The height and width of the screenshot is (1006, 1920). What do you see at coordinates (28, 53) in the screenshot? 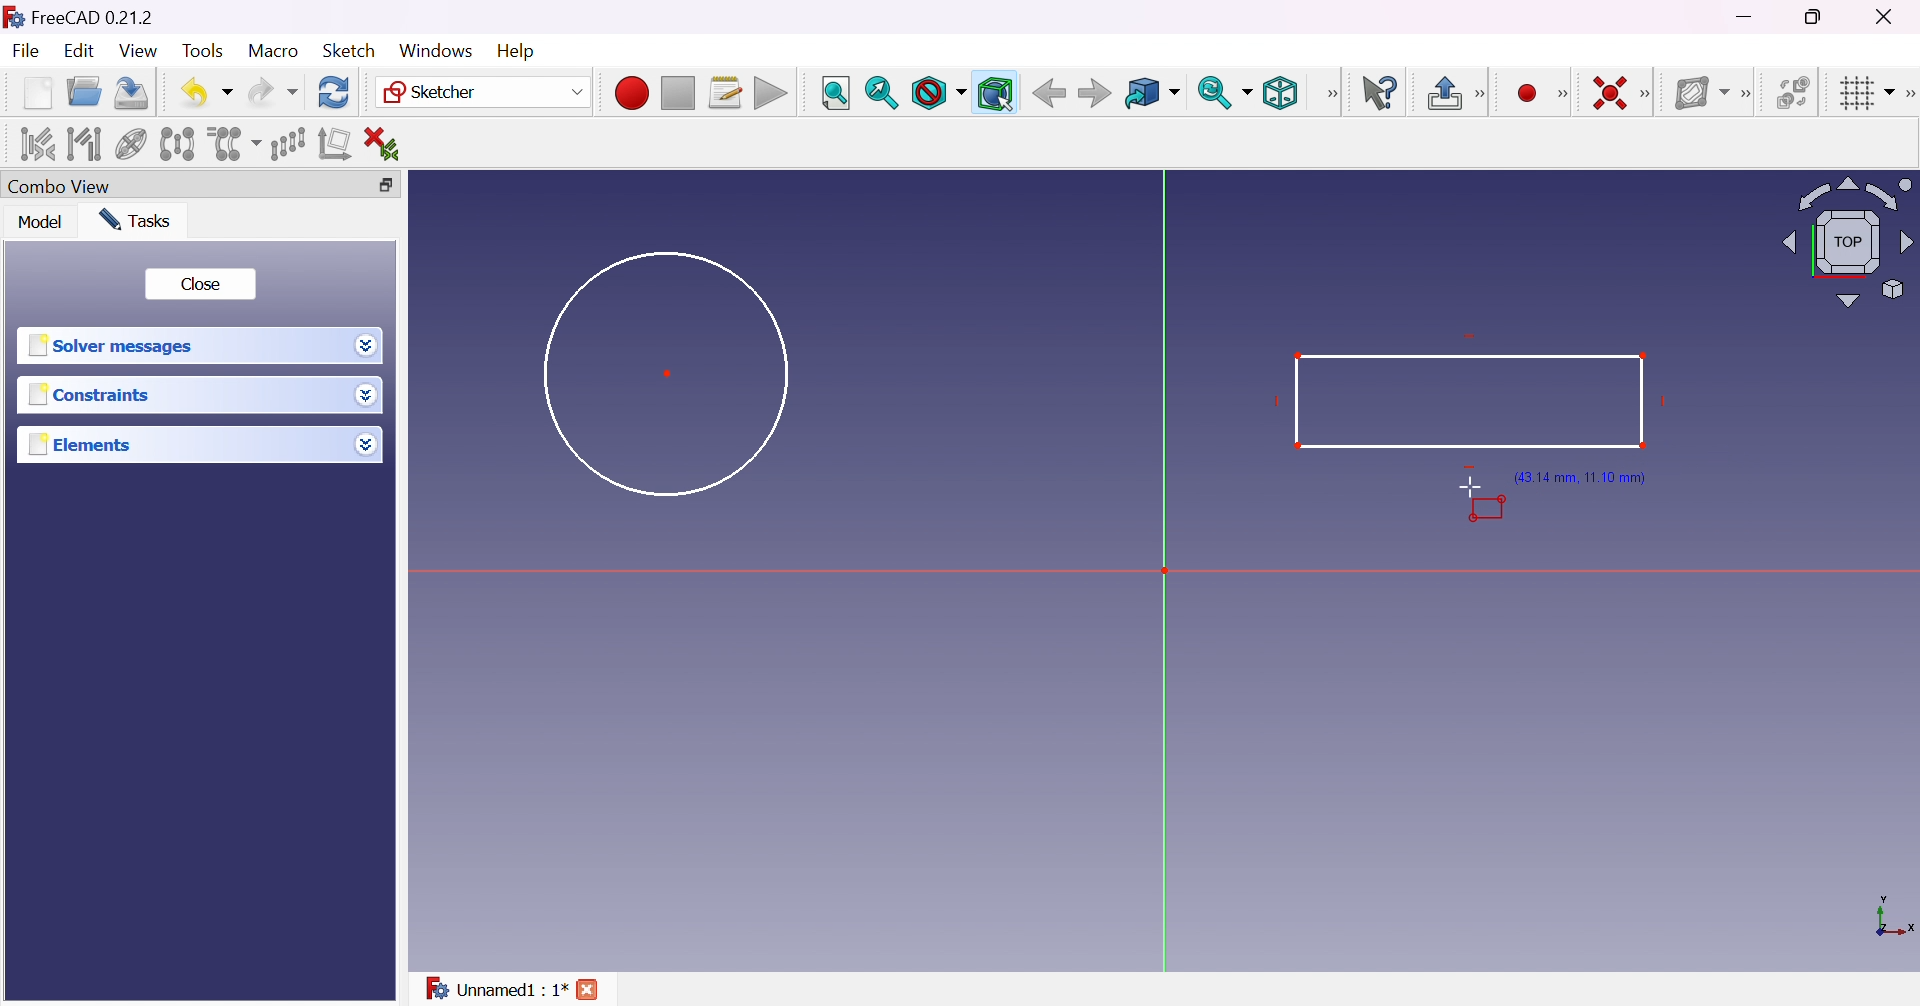
I see `File` at bounding box center [28, 53].